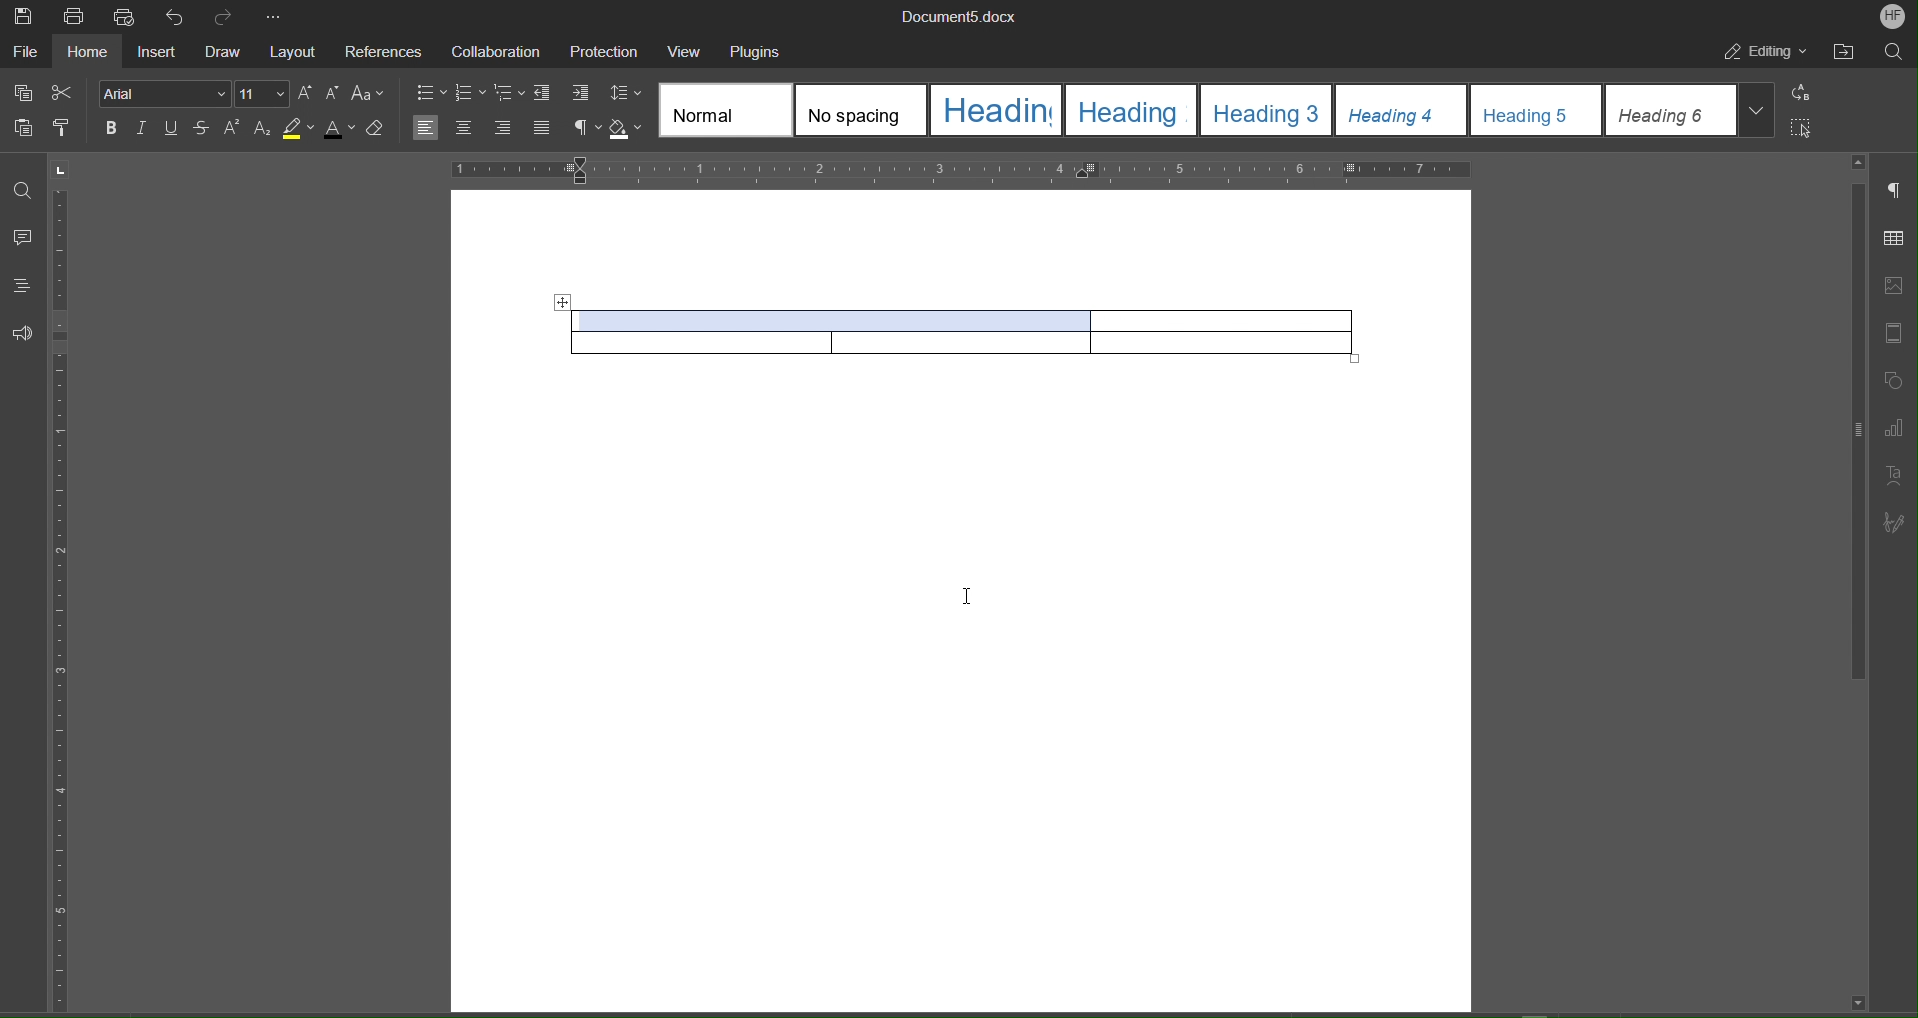 This screenshot has height=1018, width=1918. What do you see at coordinates (470, 95) in the screenshot?
I see `numbering` at bounding box center [470, 95].